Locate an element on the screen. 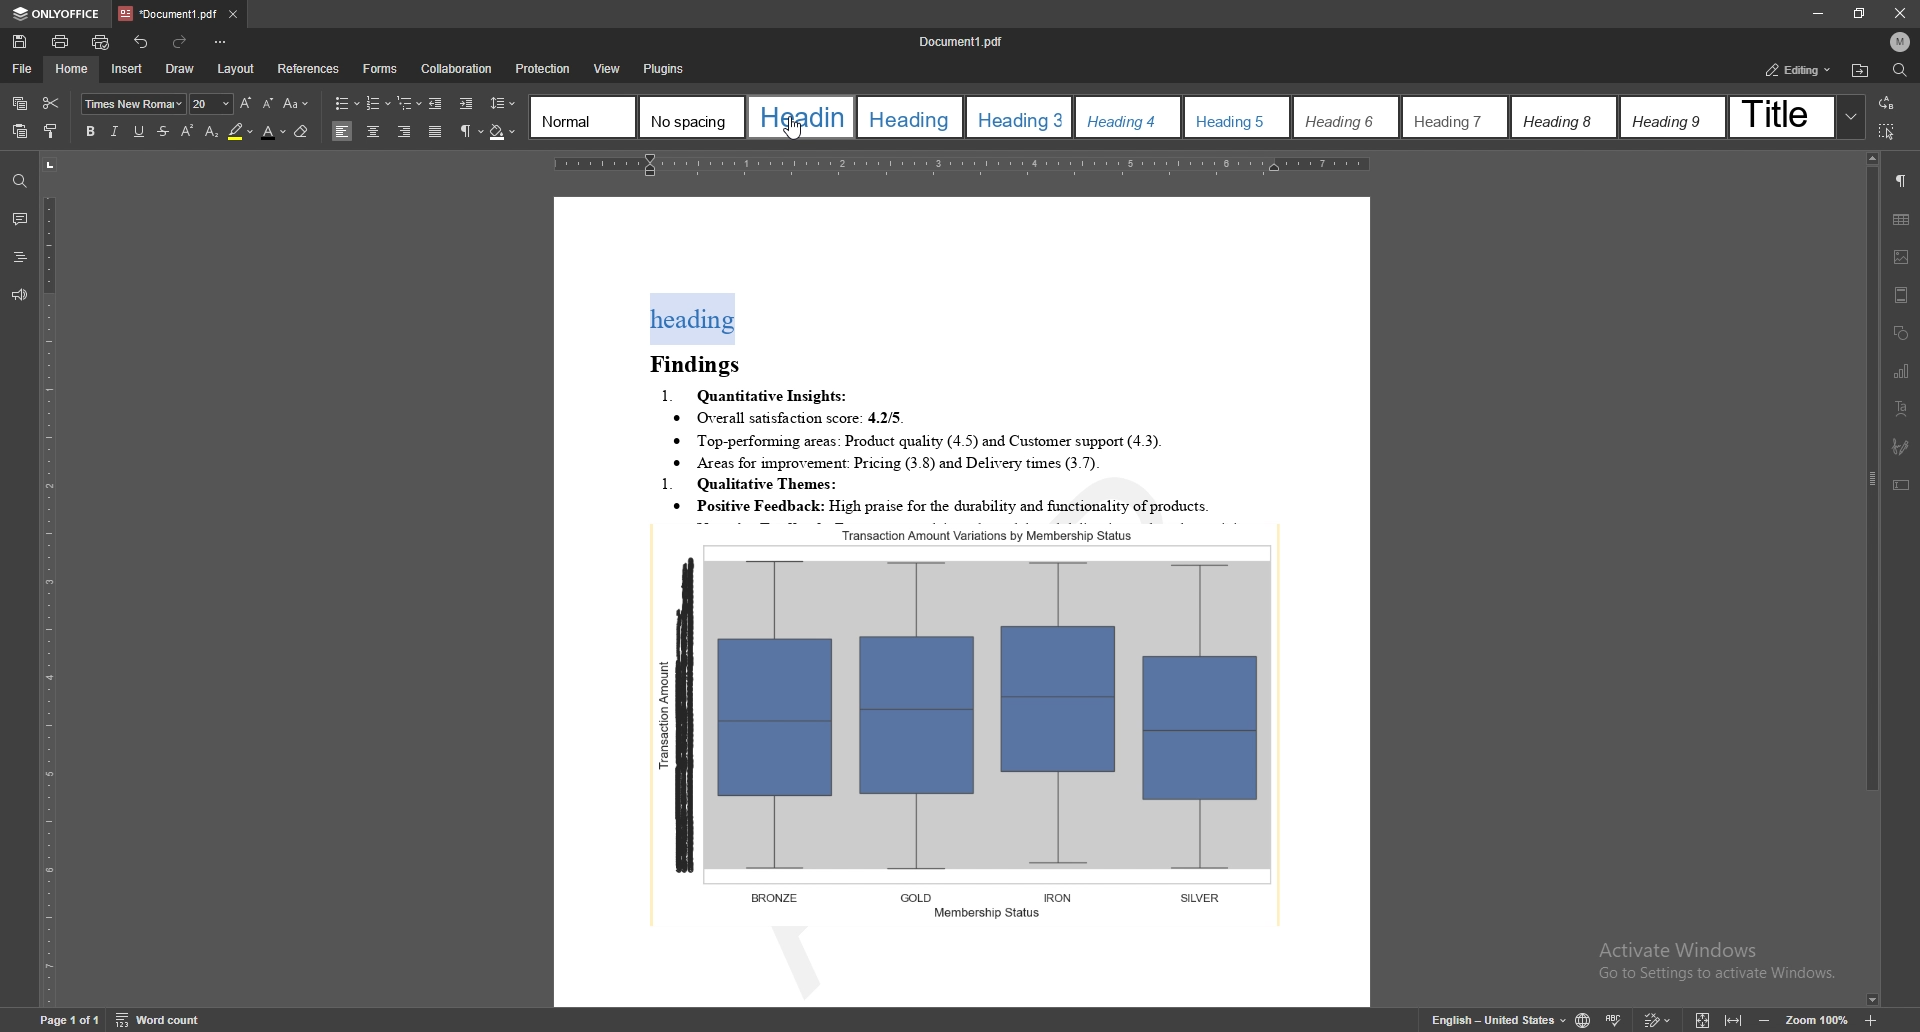 This screenshot has height=1032, width=1920. ® Overall satisfaction score: 4.2/5. is located at coordinates (791, 415).